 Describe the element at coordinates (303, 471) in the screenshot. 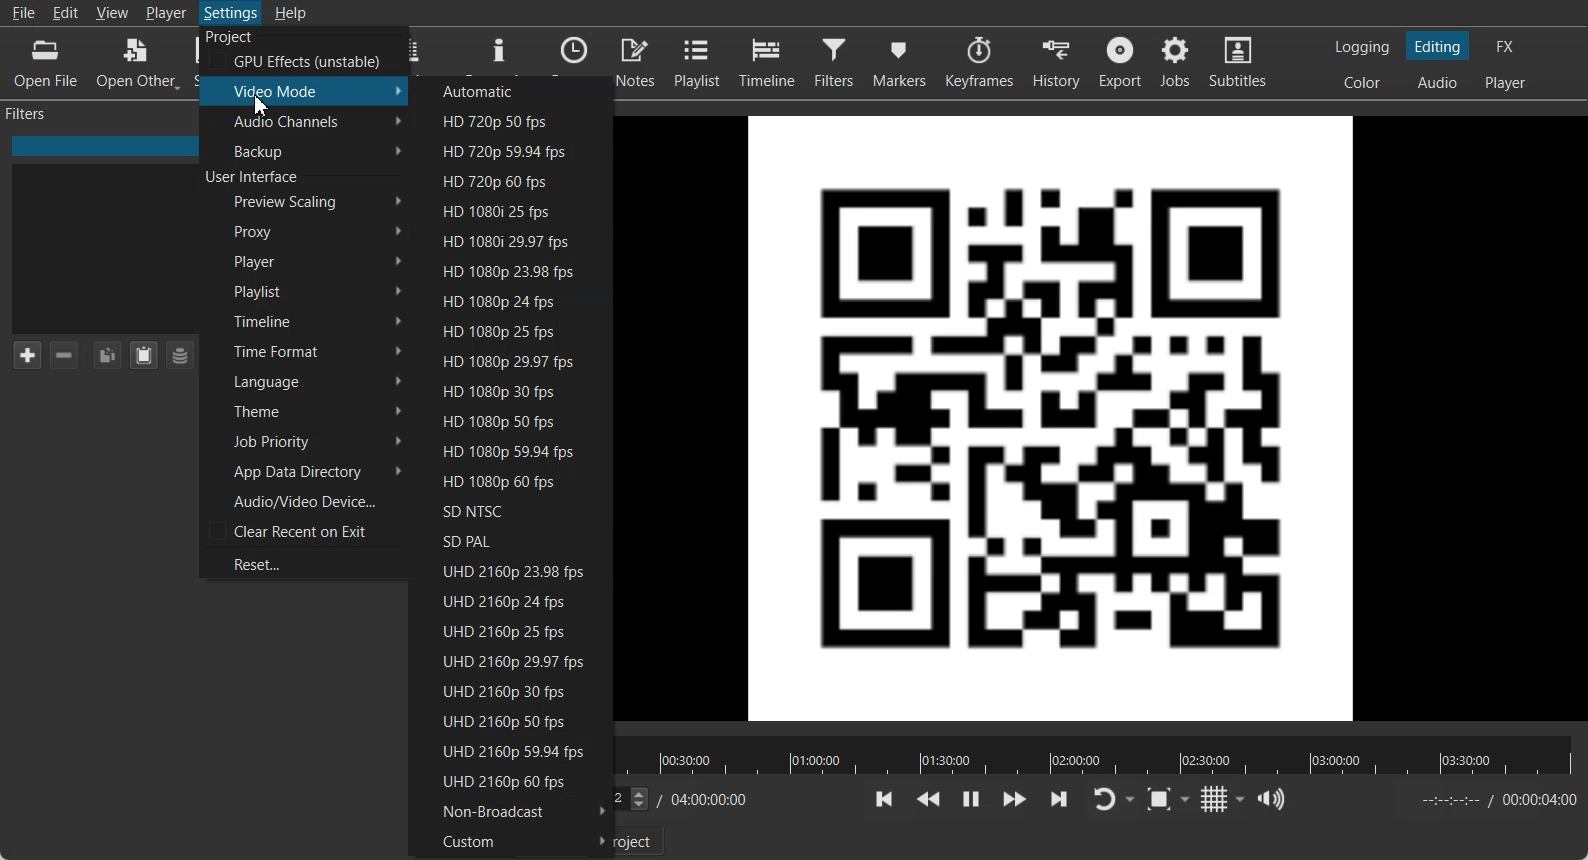

I see `App Data Directory` at that location.